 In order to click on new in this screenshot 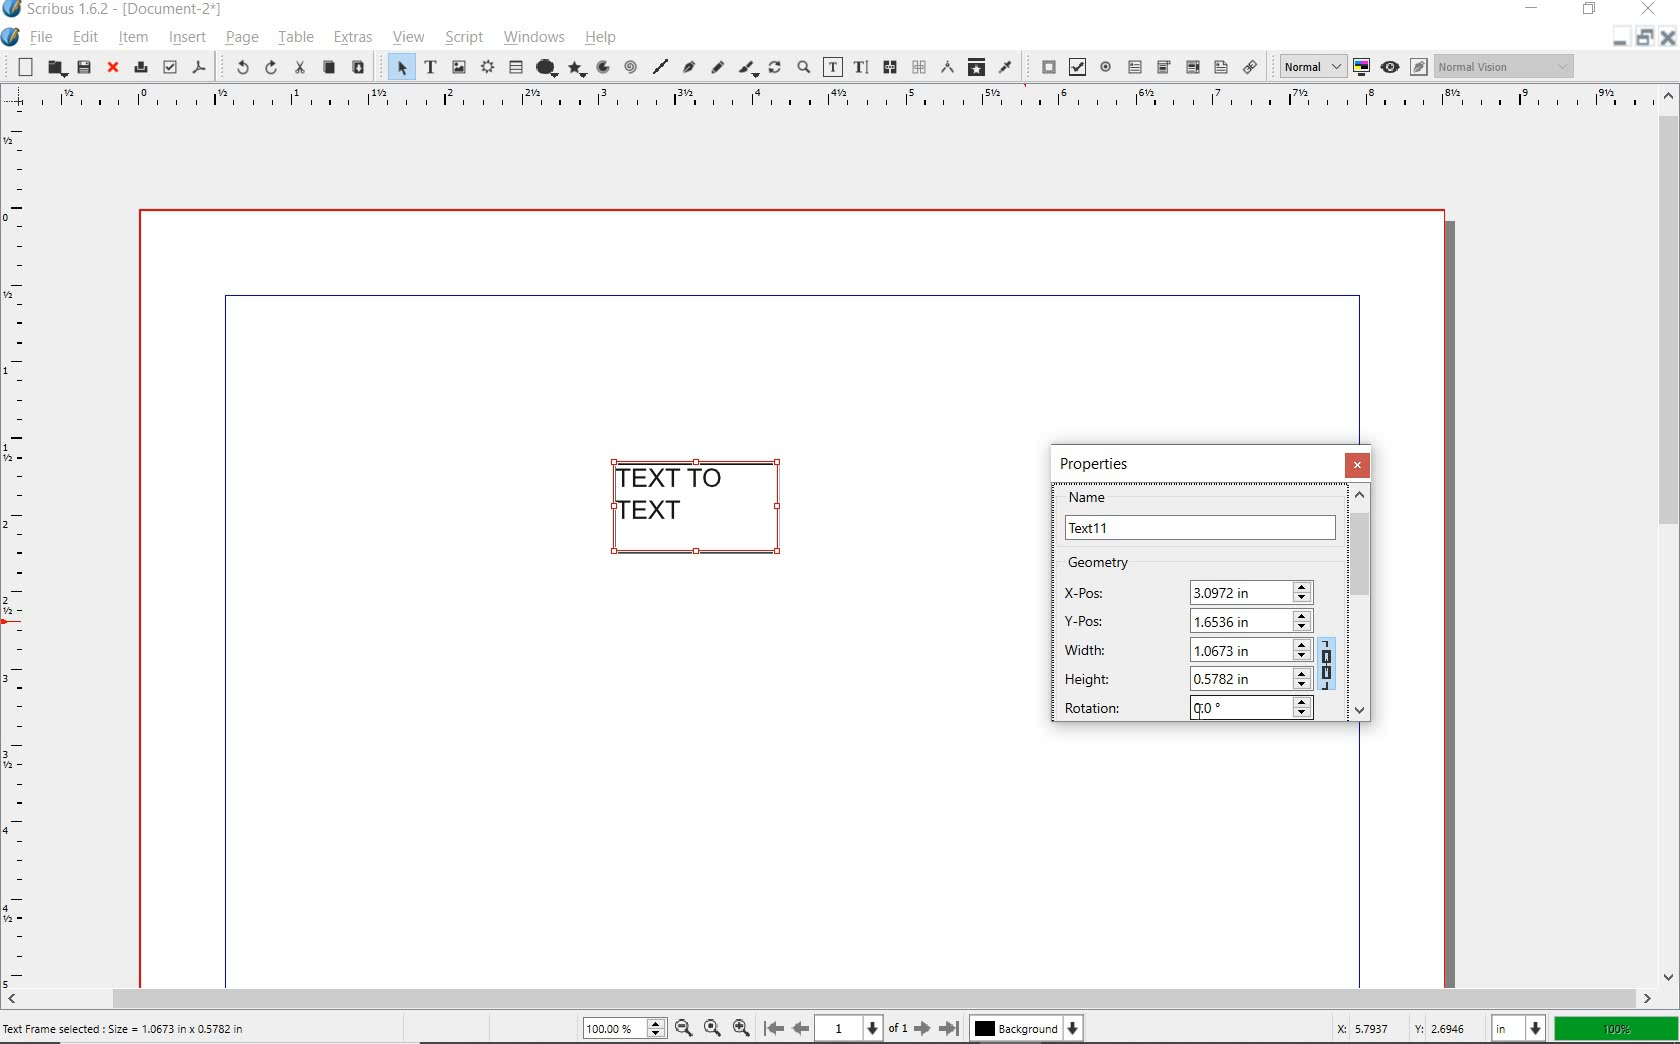, I will do `click(21, 67)`.